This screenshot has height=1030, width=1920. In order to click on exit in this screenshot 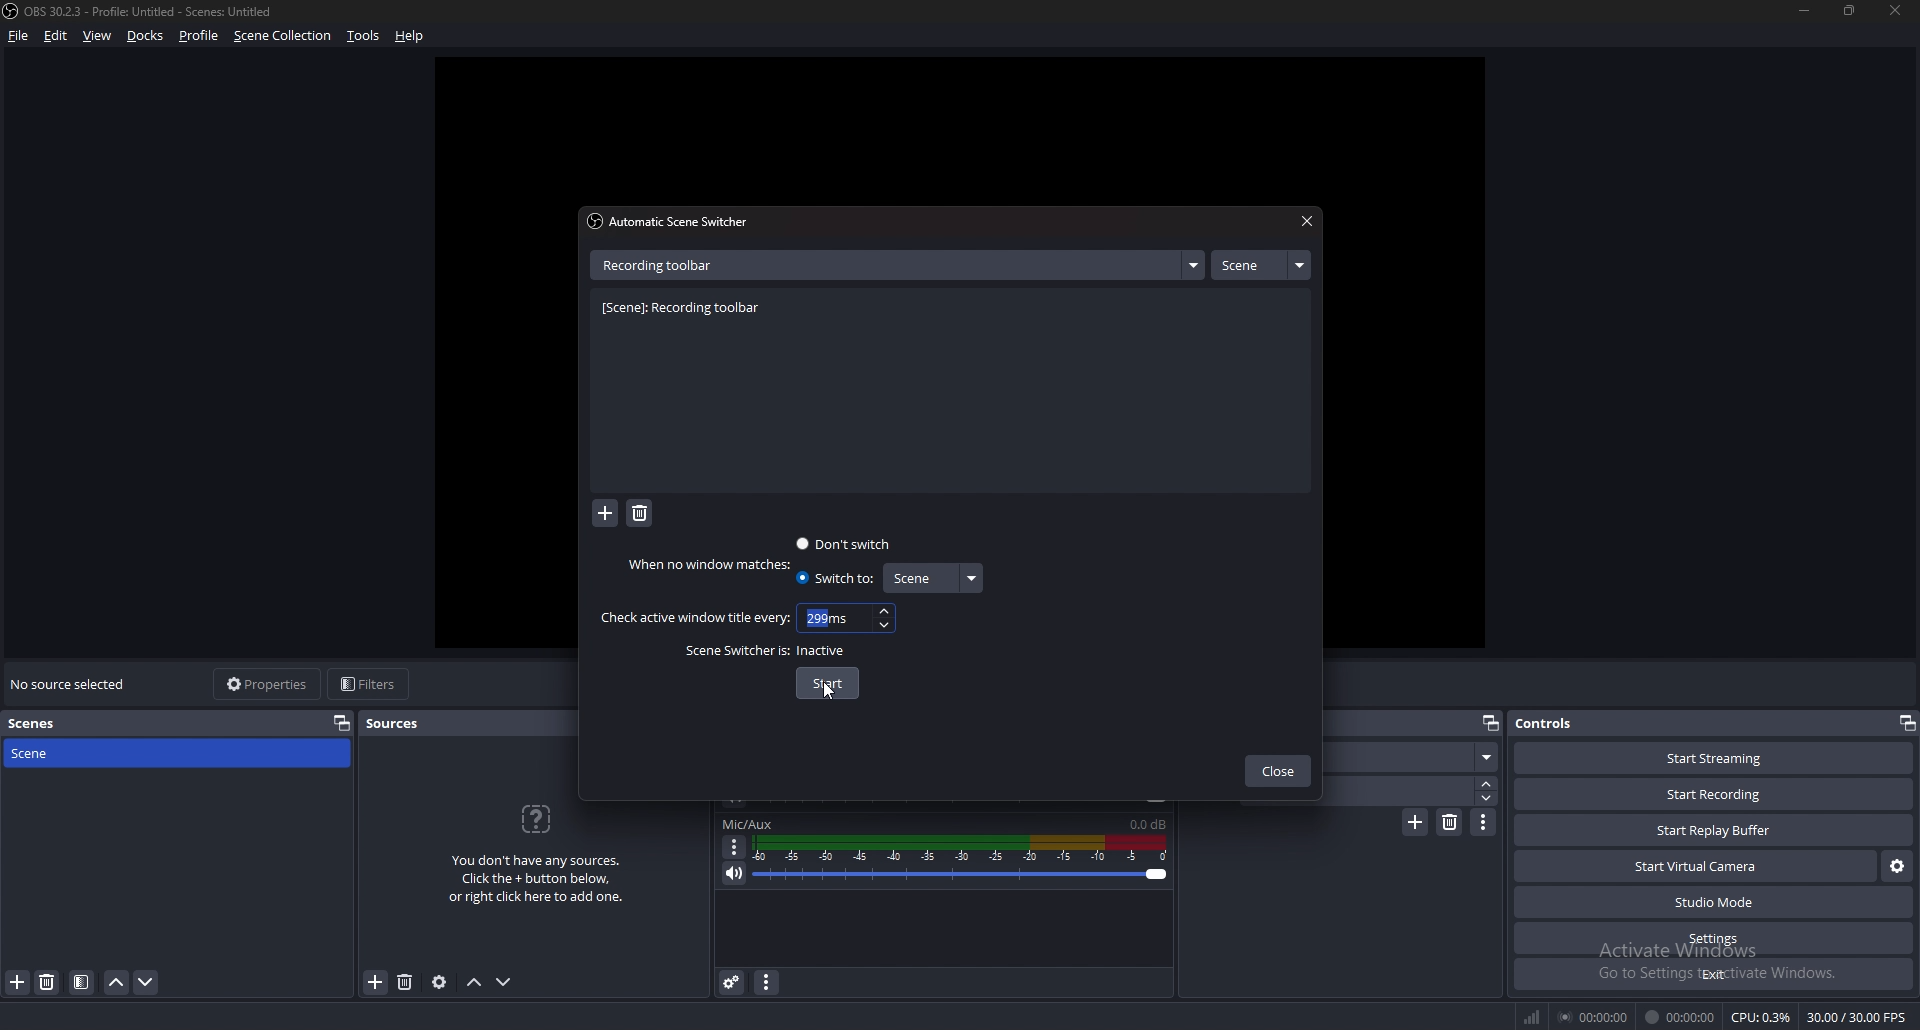, I will do `click(1714, 974)`.